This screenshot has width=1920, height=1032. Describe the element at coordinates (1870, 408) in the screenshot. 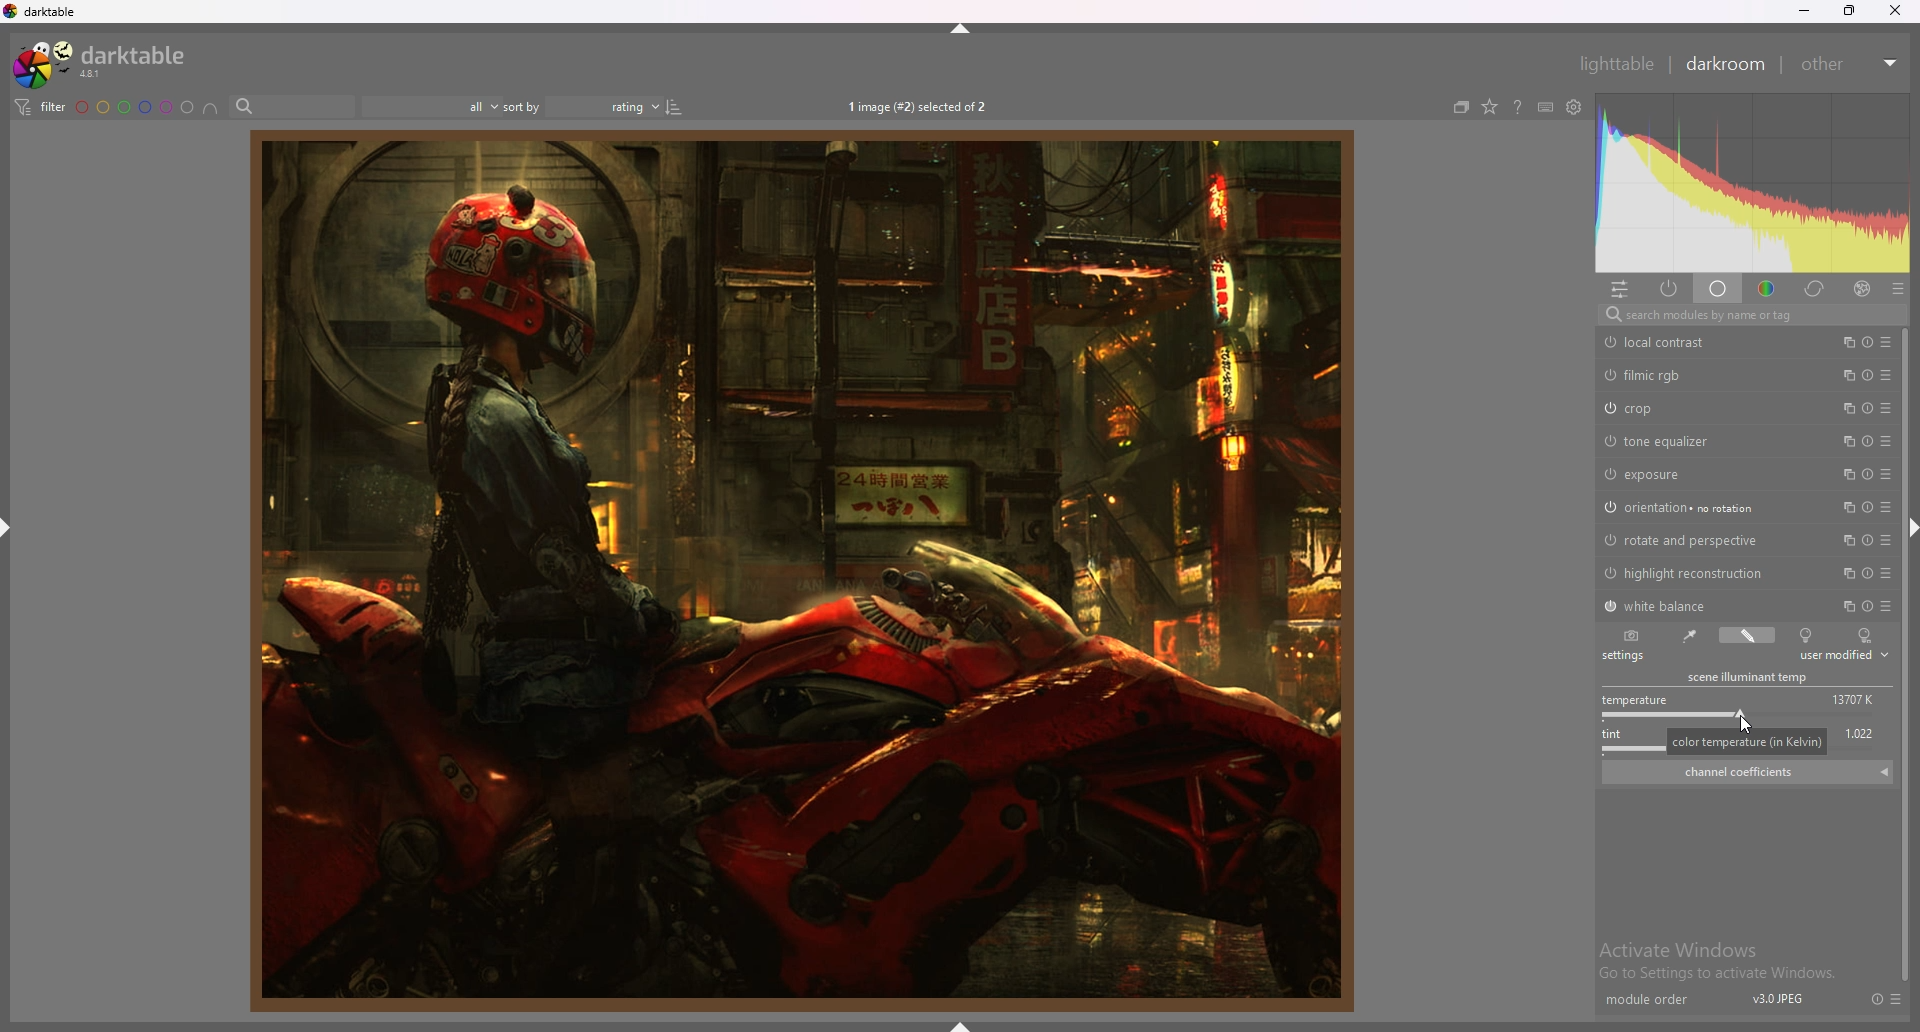

I see `reset` at that location.